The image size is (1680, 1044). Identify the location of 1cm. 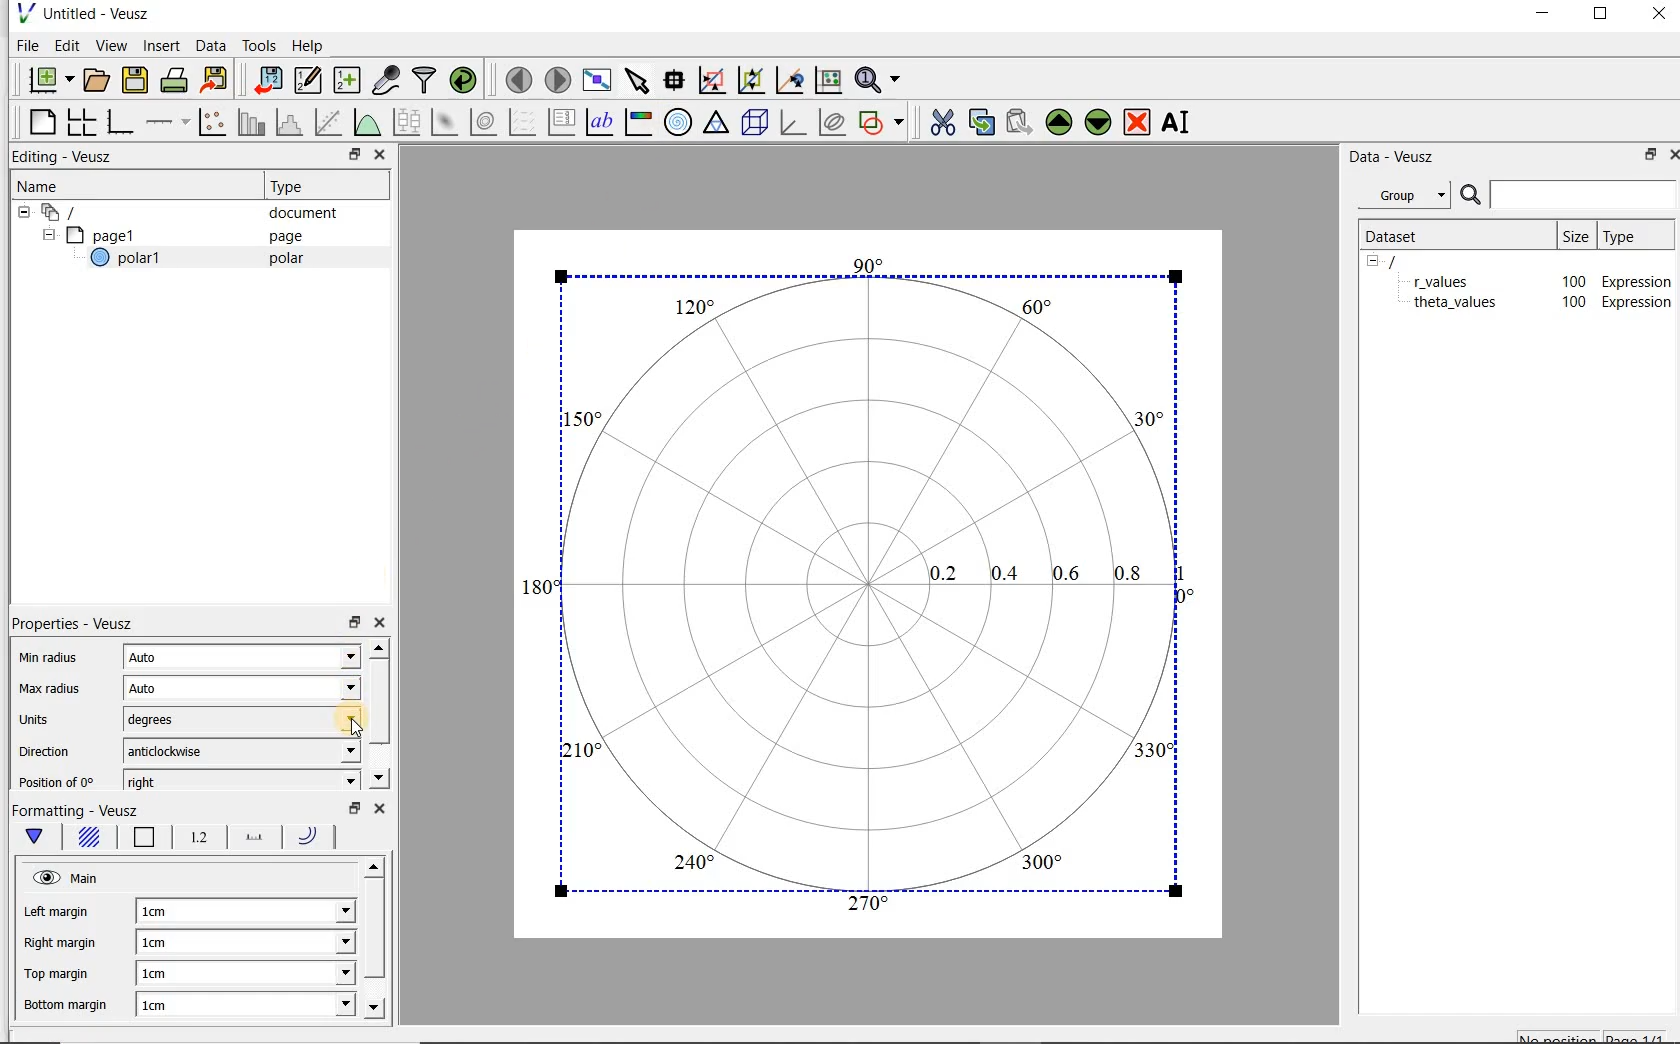
(170, 974).